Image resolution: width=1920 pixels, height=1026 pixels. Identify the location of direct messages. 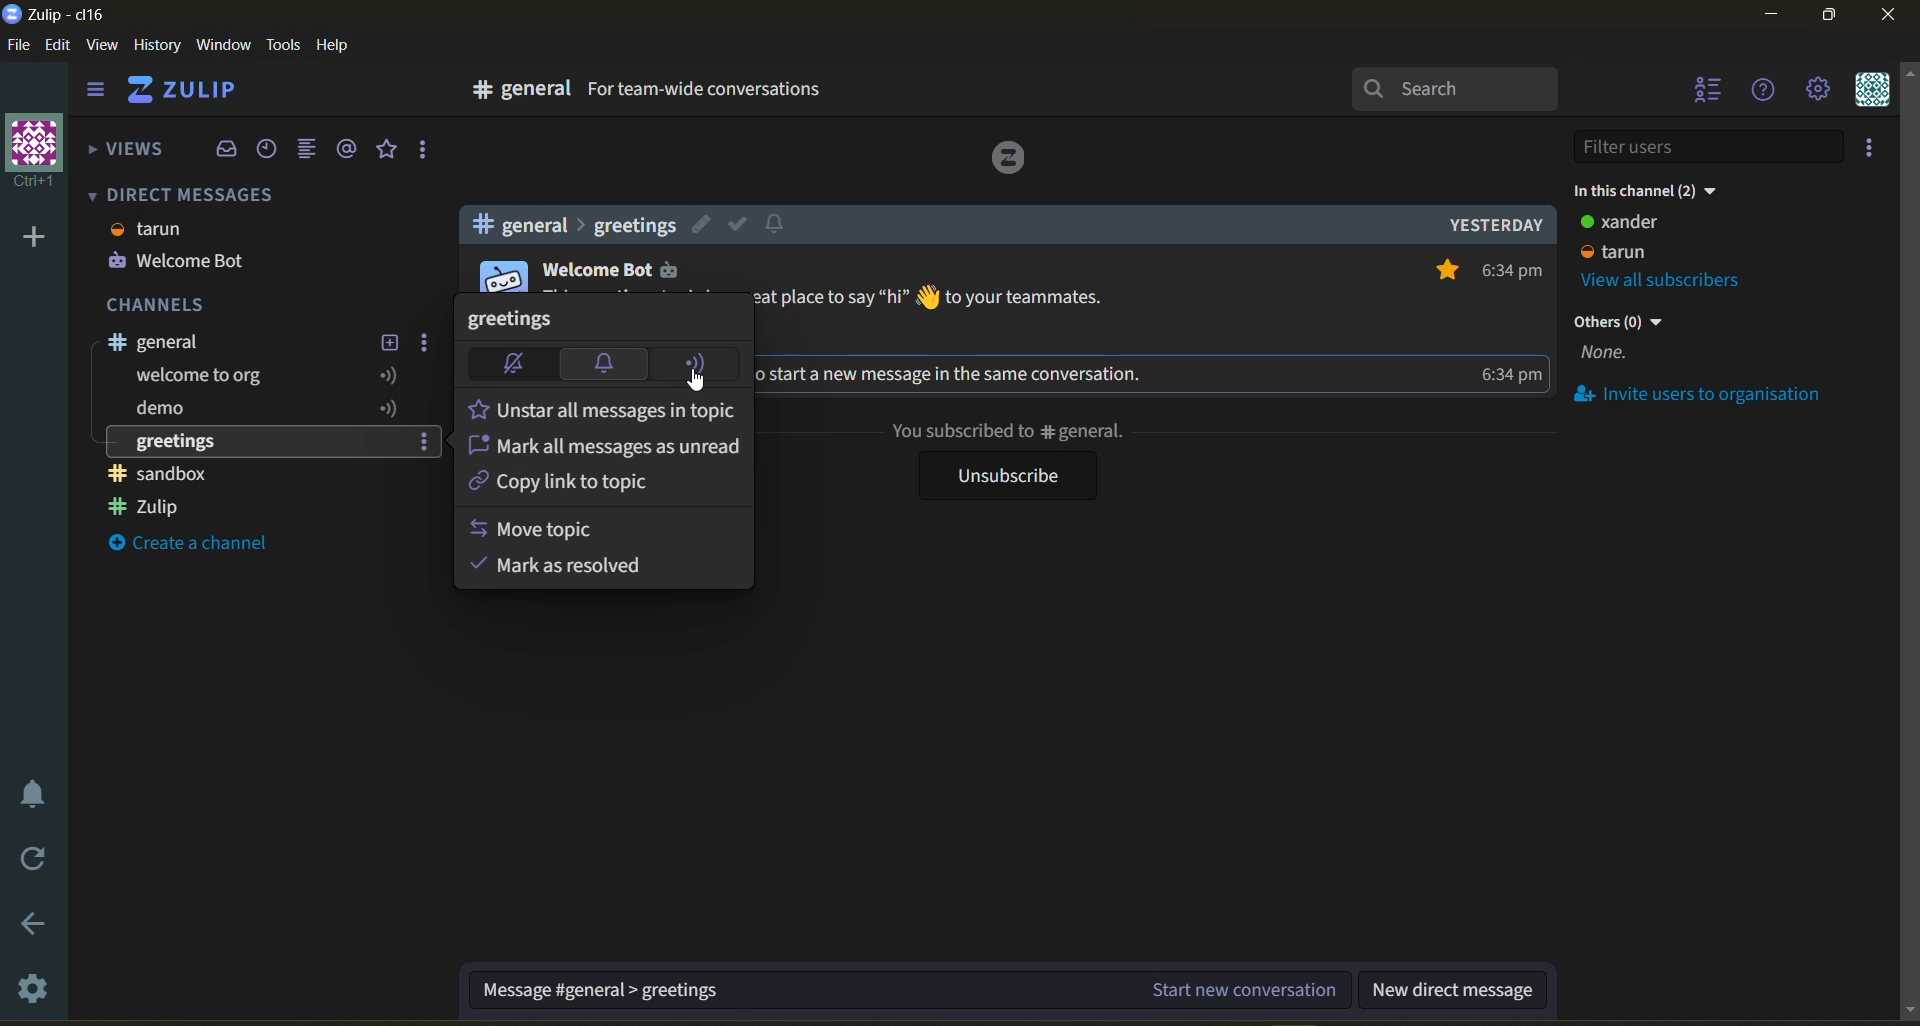
(185, 193).